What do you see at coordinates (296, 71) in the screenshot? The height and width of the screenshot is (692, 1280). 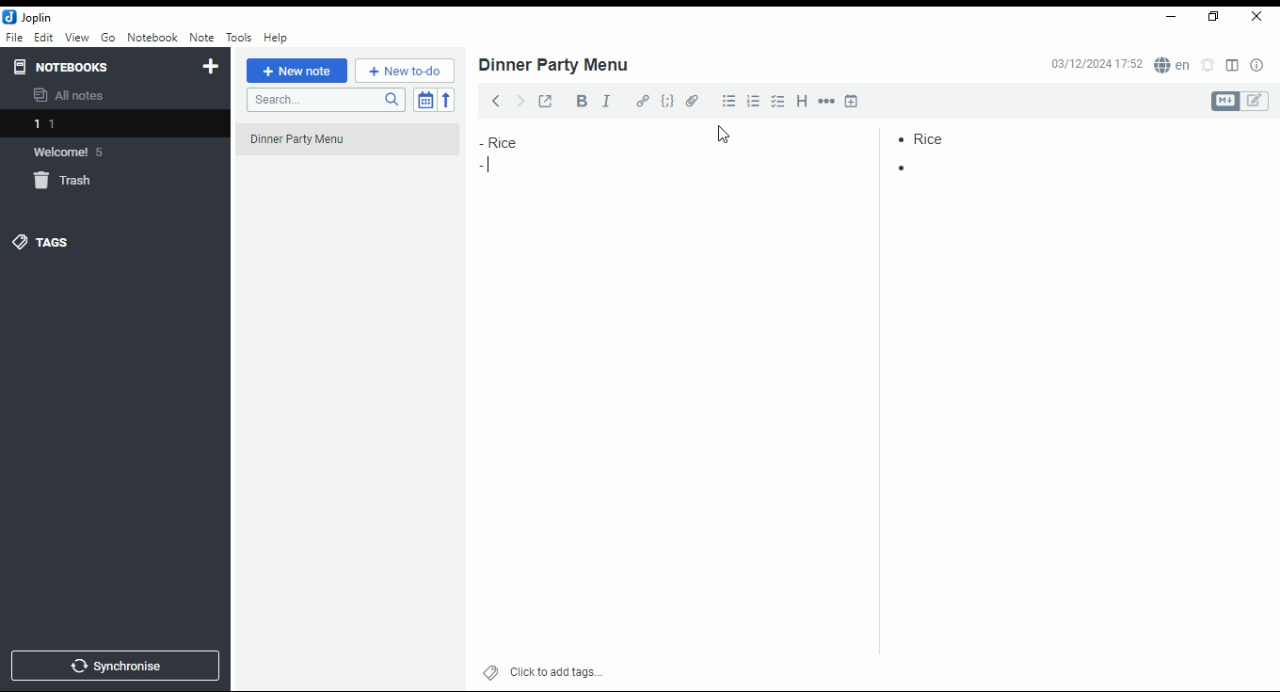 I see `new note` at bounding box center [296, 71].